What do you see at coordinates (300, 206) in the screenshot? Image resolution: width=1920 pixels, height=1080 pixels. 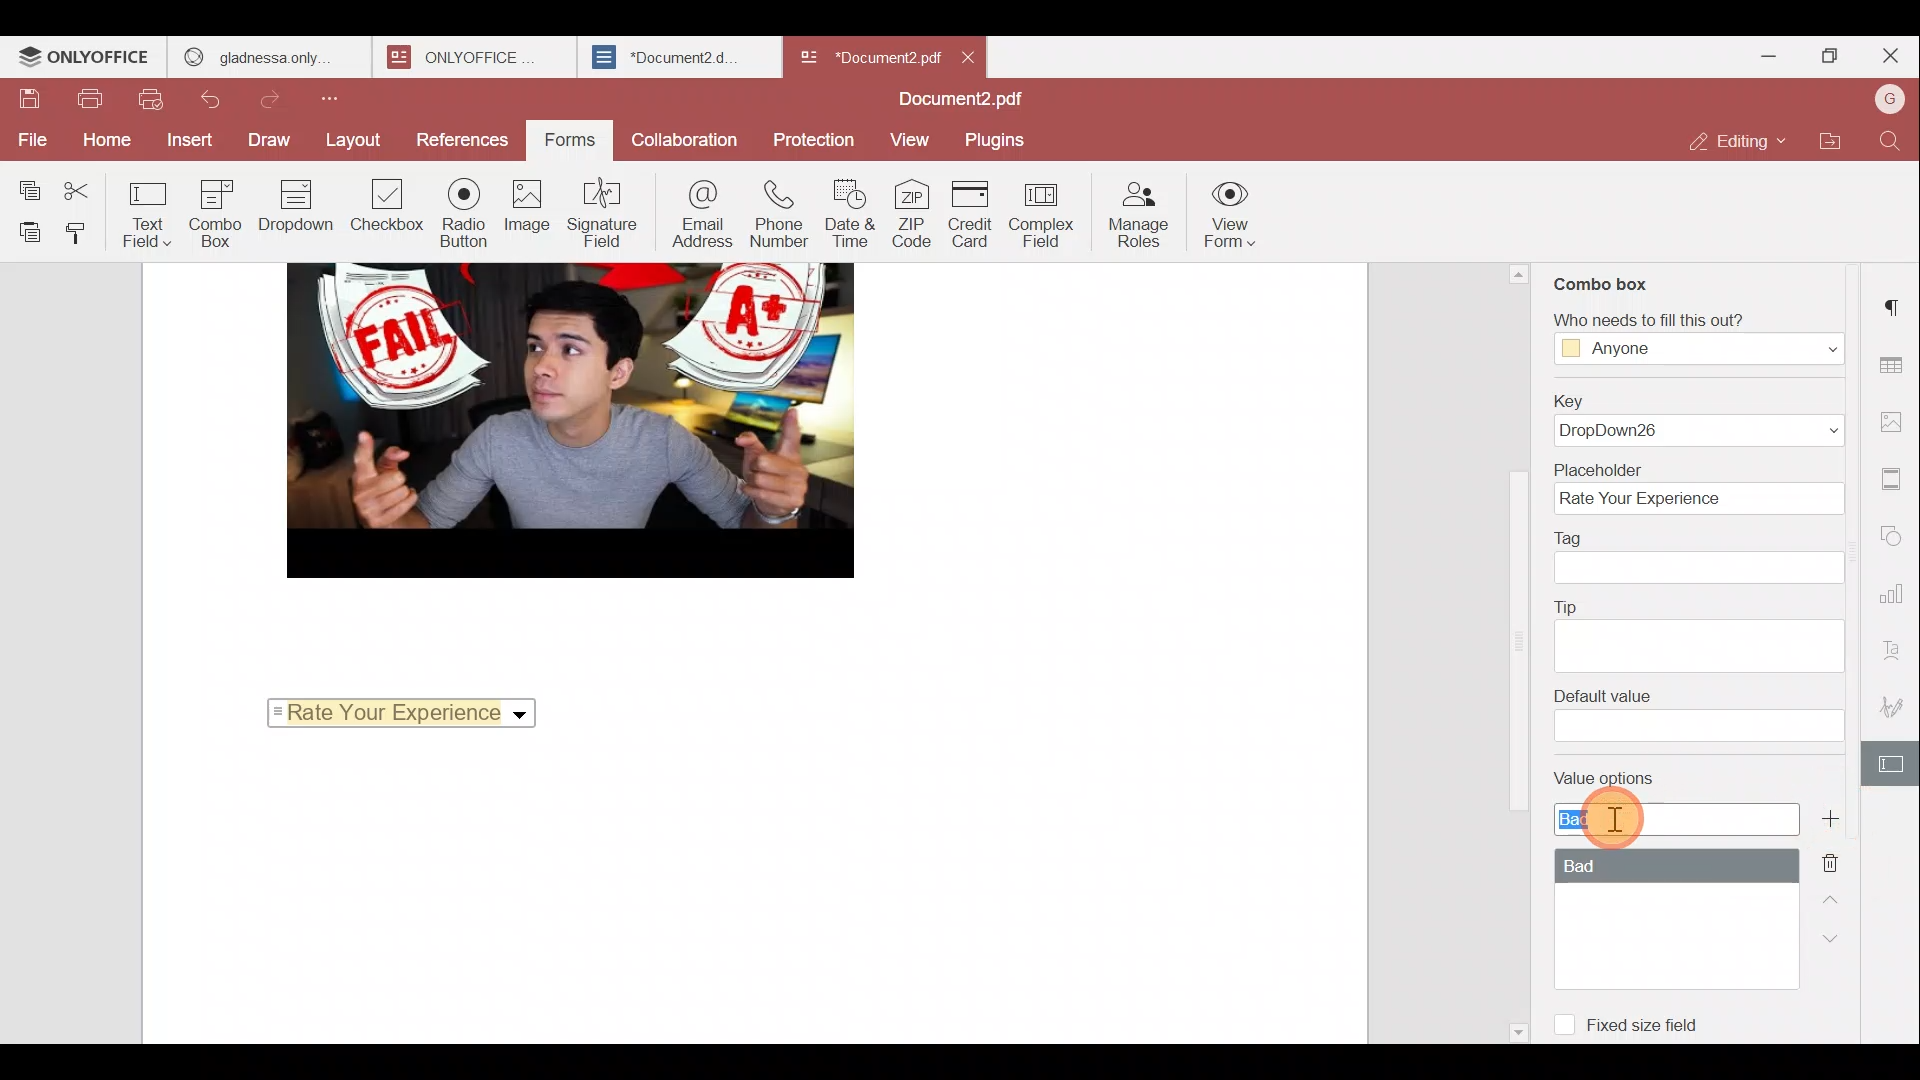 I see `Dropdown` at bounding box center [300, 206].